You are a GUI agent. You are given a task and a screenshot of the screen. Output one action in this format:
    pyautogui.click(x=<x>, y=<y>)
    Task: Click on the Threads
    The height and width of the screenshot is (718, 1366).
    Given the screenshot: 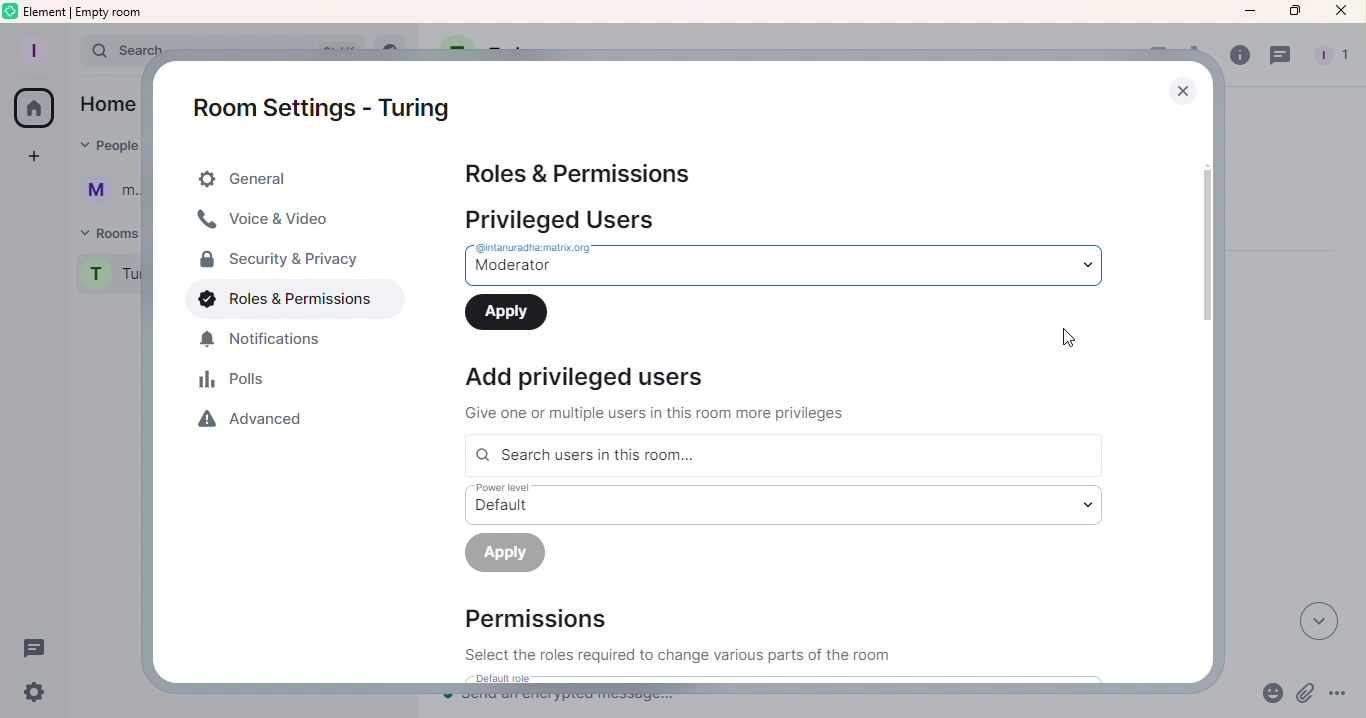 What is the action you would take?
    pyautogui.click(x=43, y=651)
    